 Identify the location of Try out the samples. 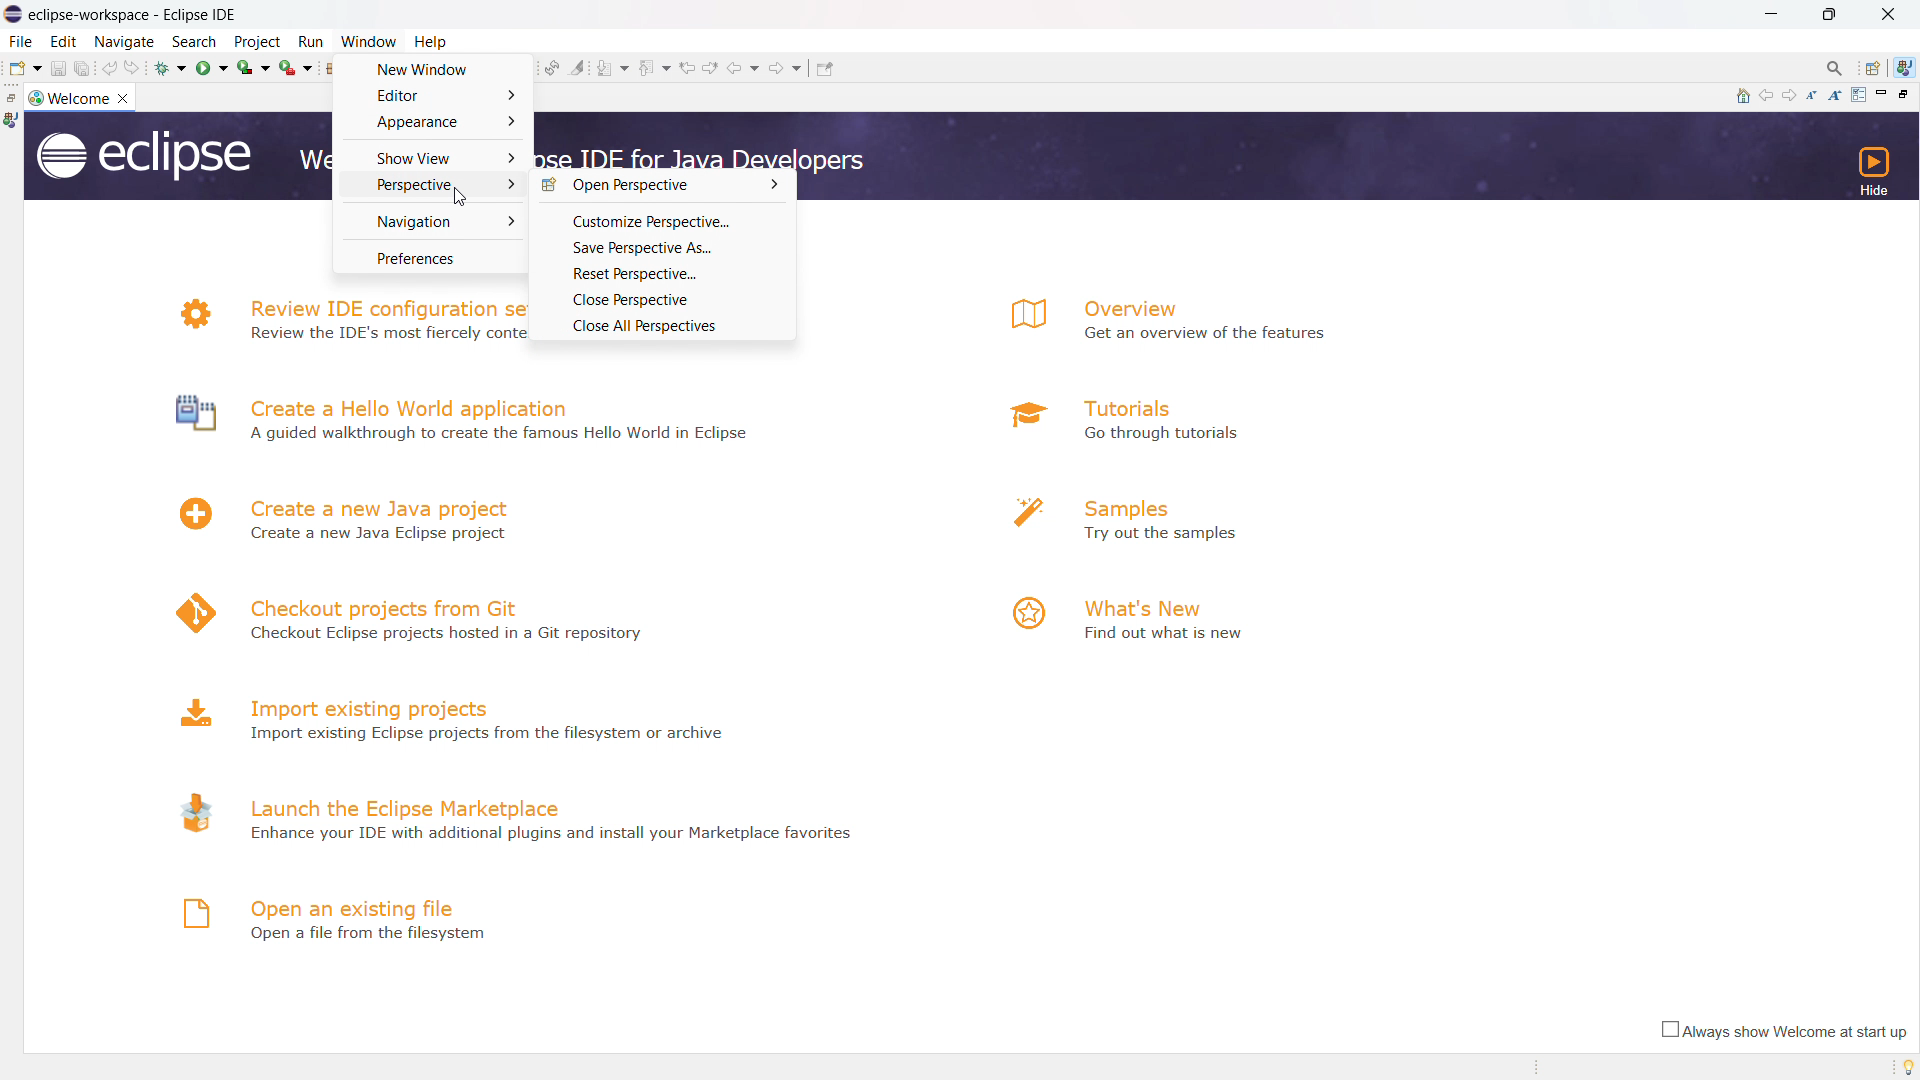
(1187, 535).